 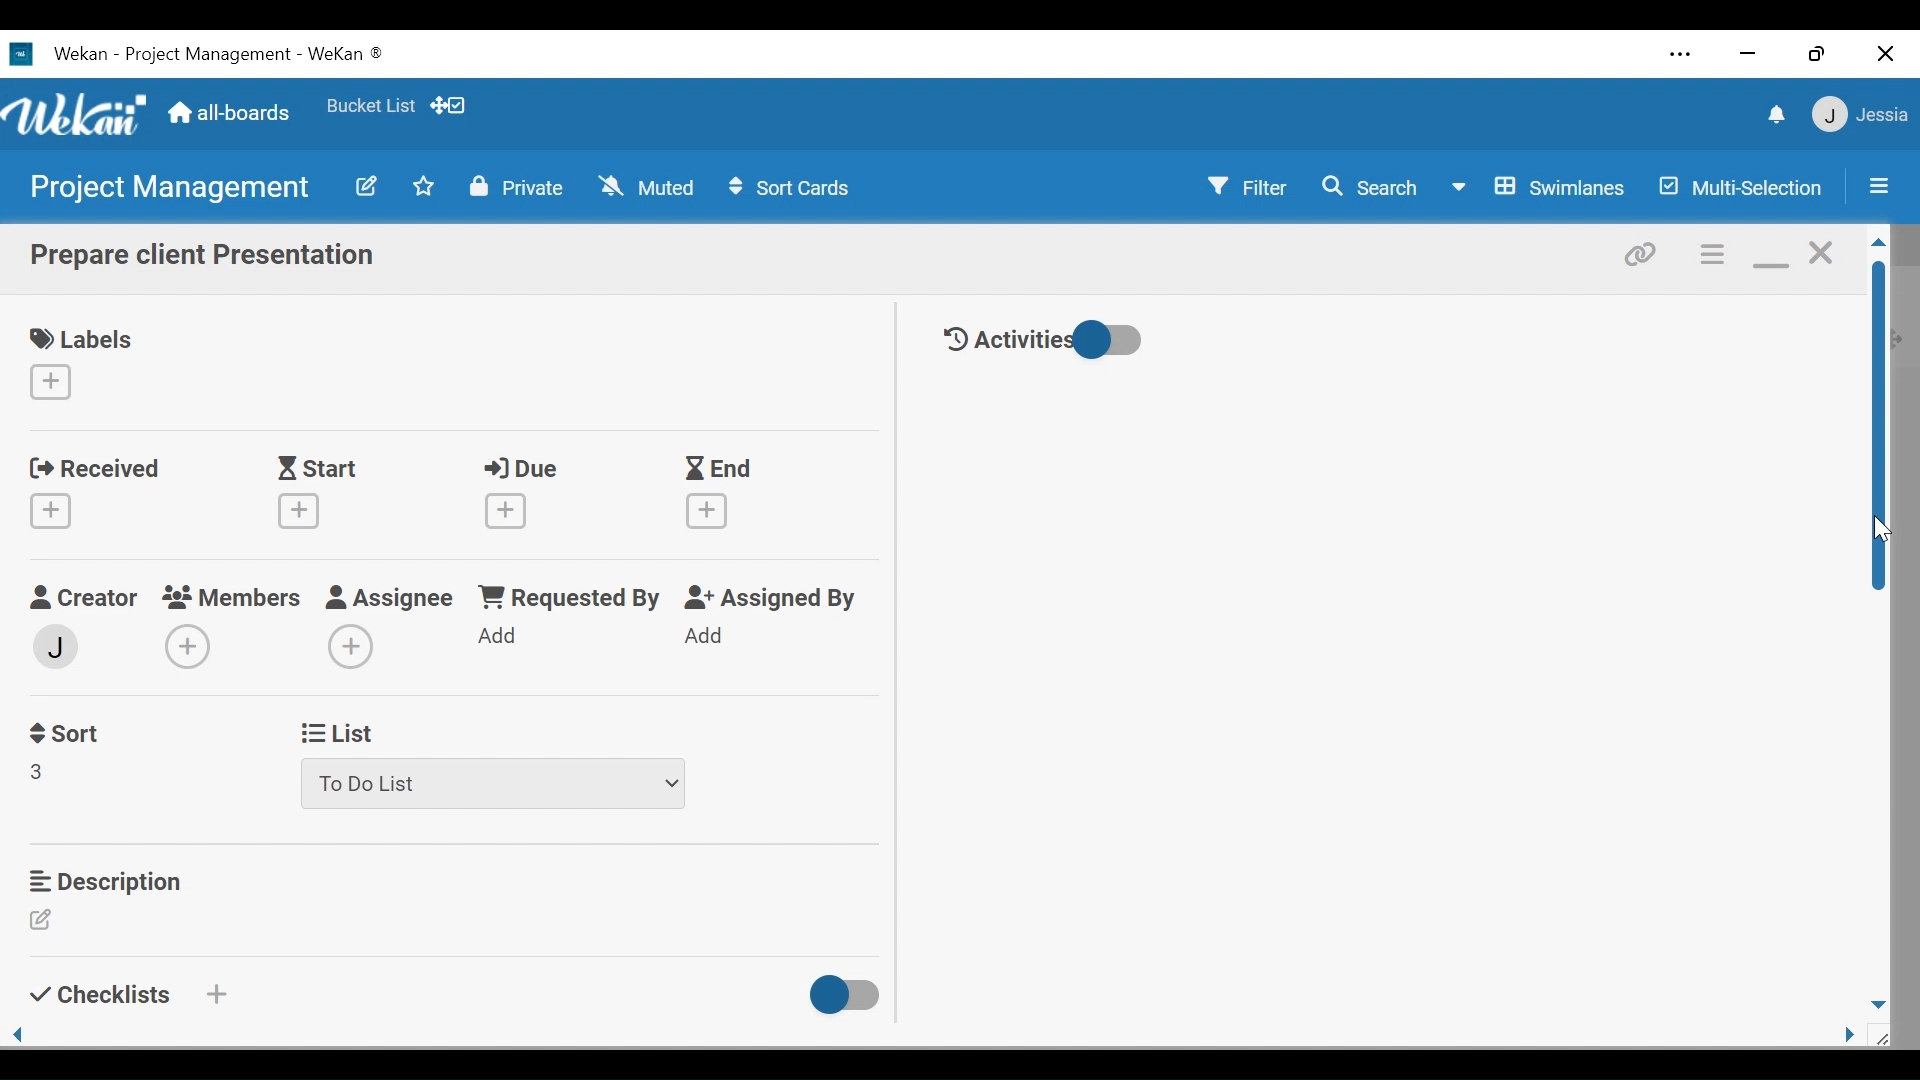 I want to click on Assigned By, so click(x=767, y=598).